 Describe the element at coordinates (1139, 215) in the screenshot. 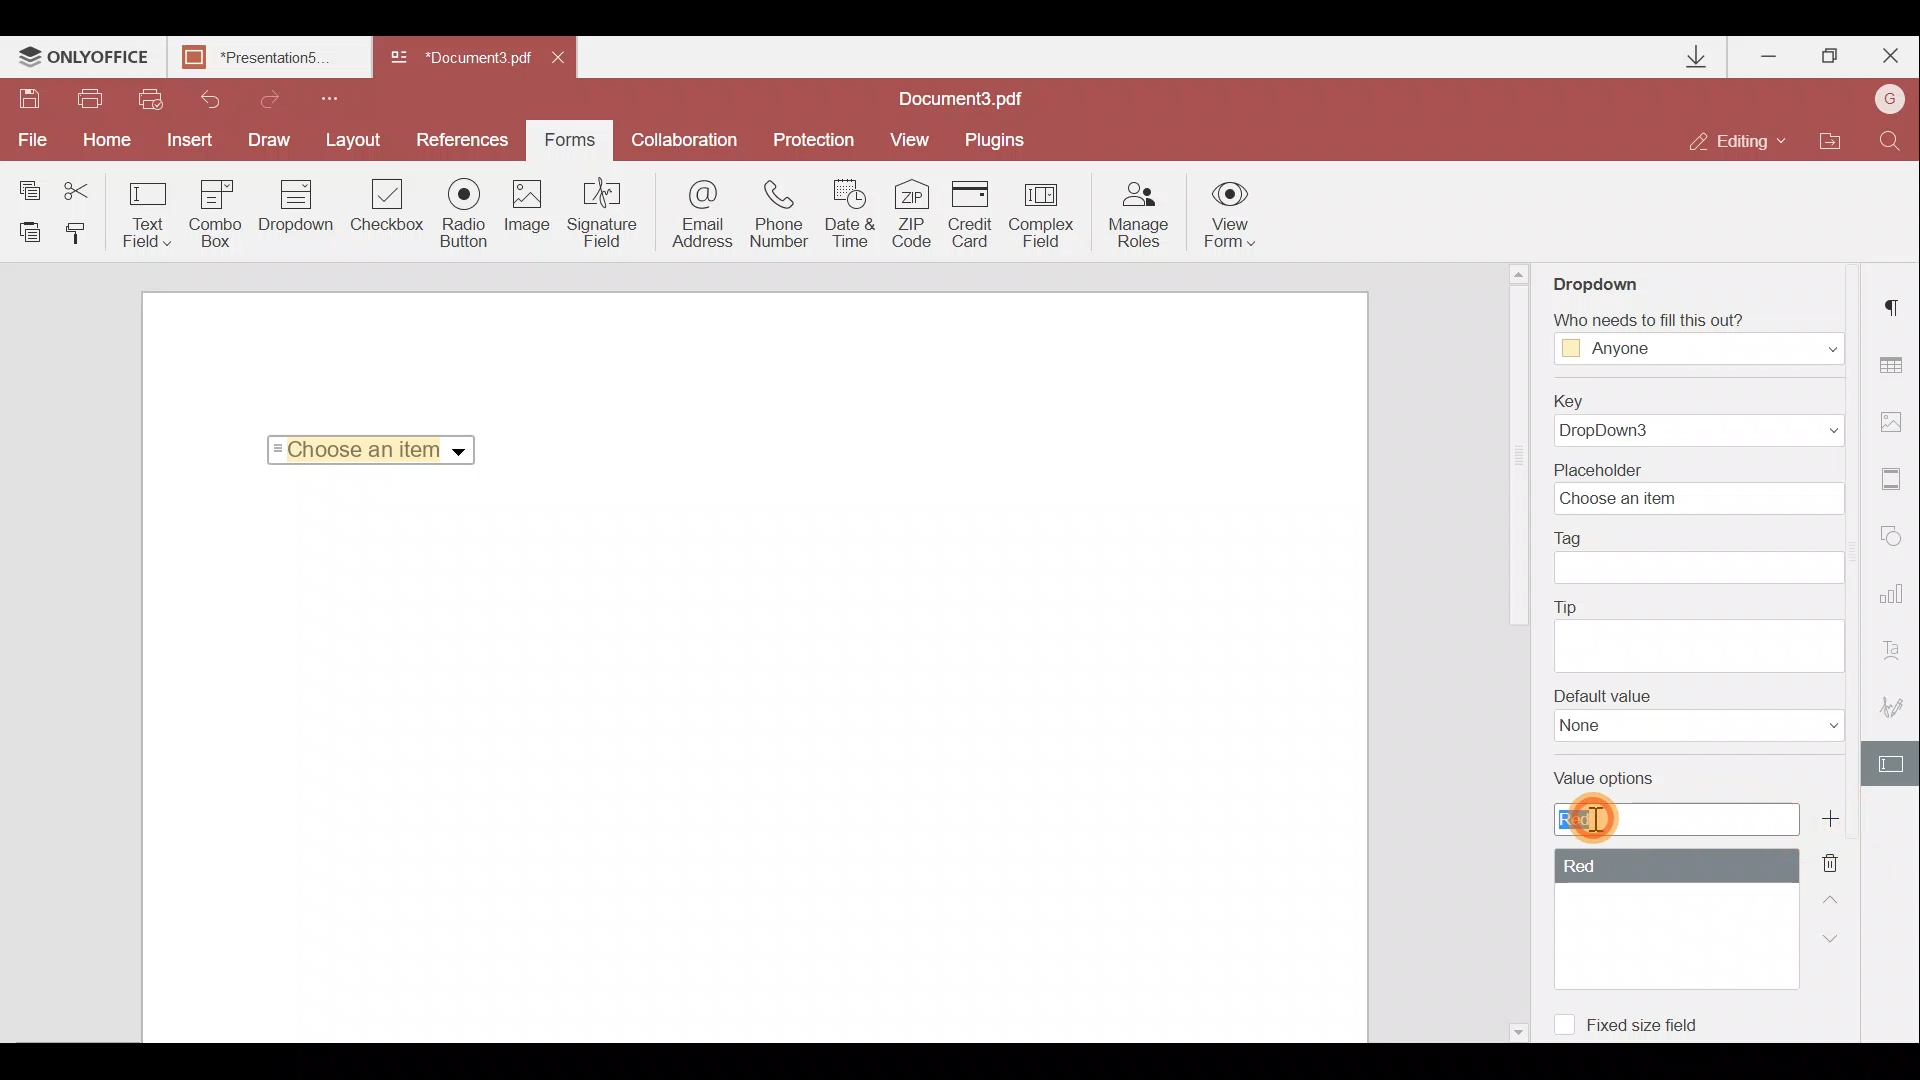

I see `Manage roles` at that location.